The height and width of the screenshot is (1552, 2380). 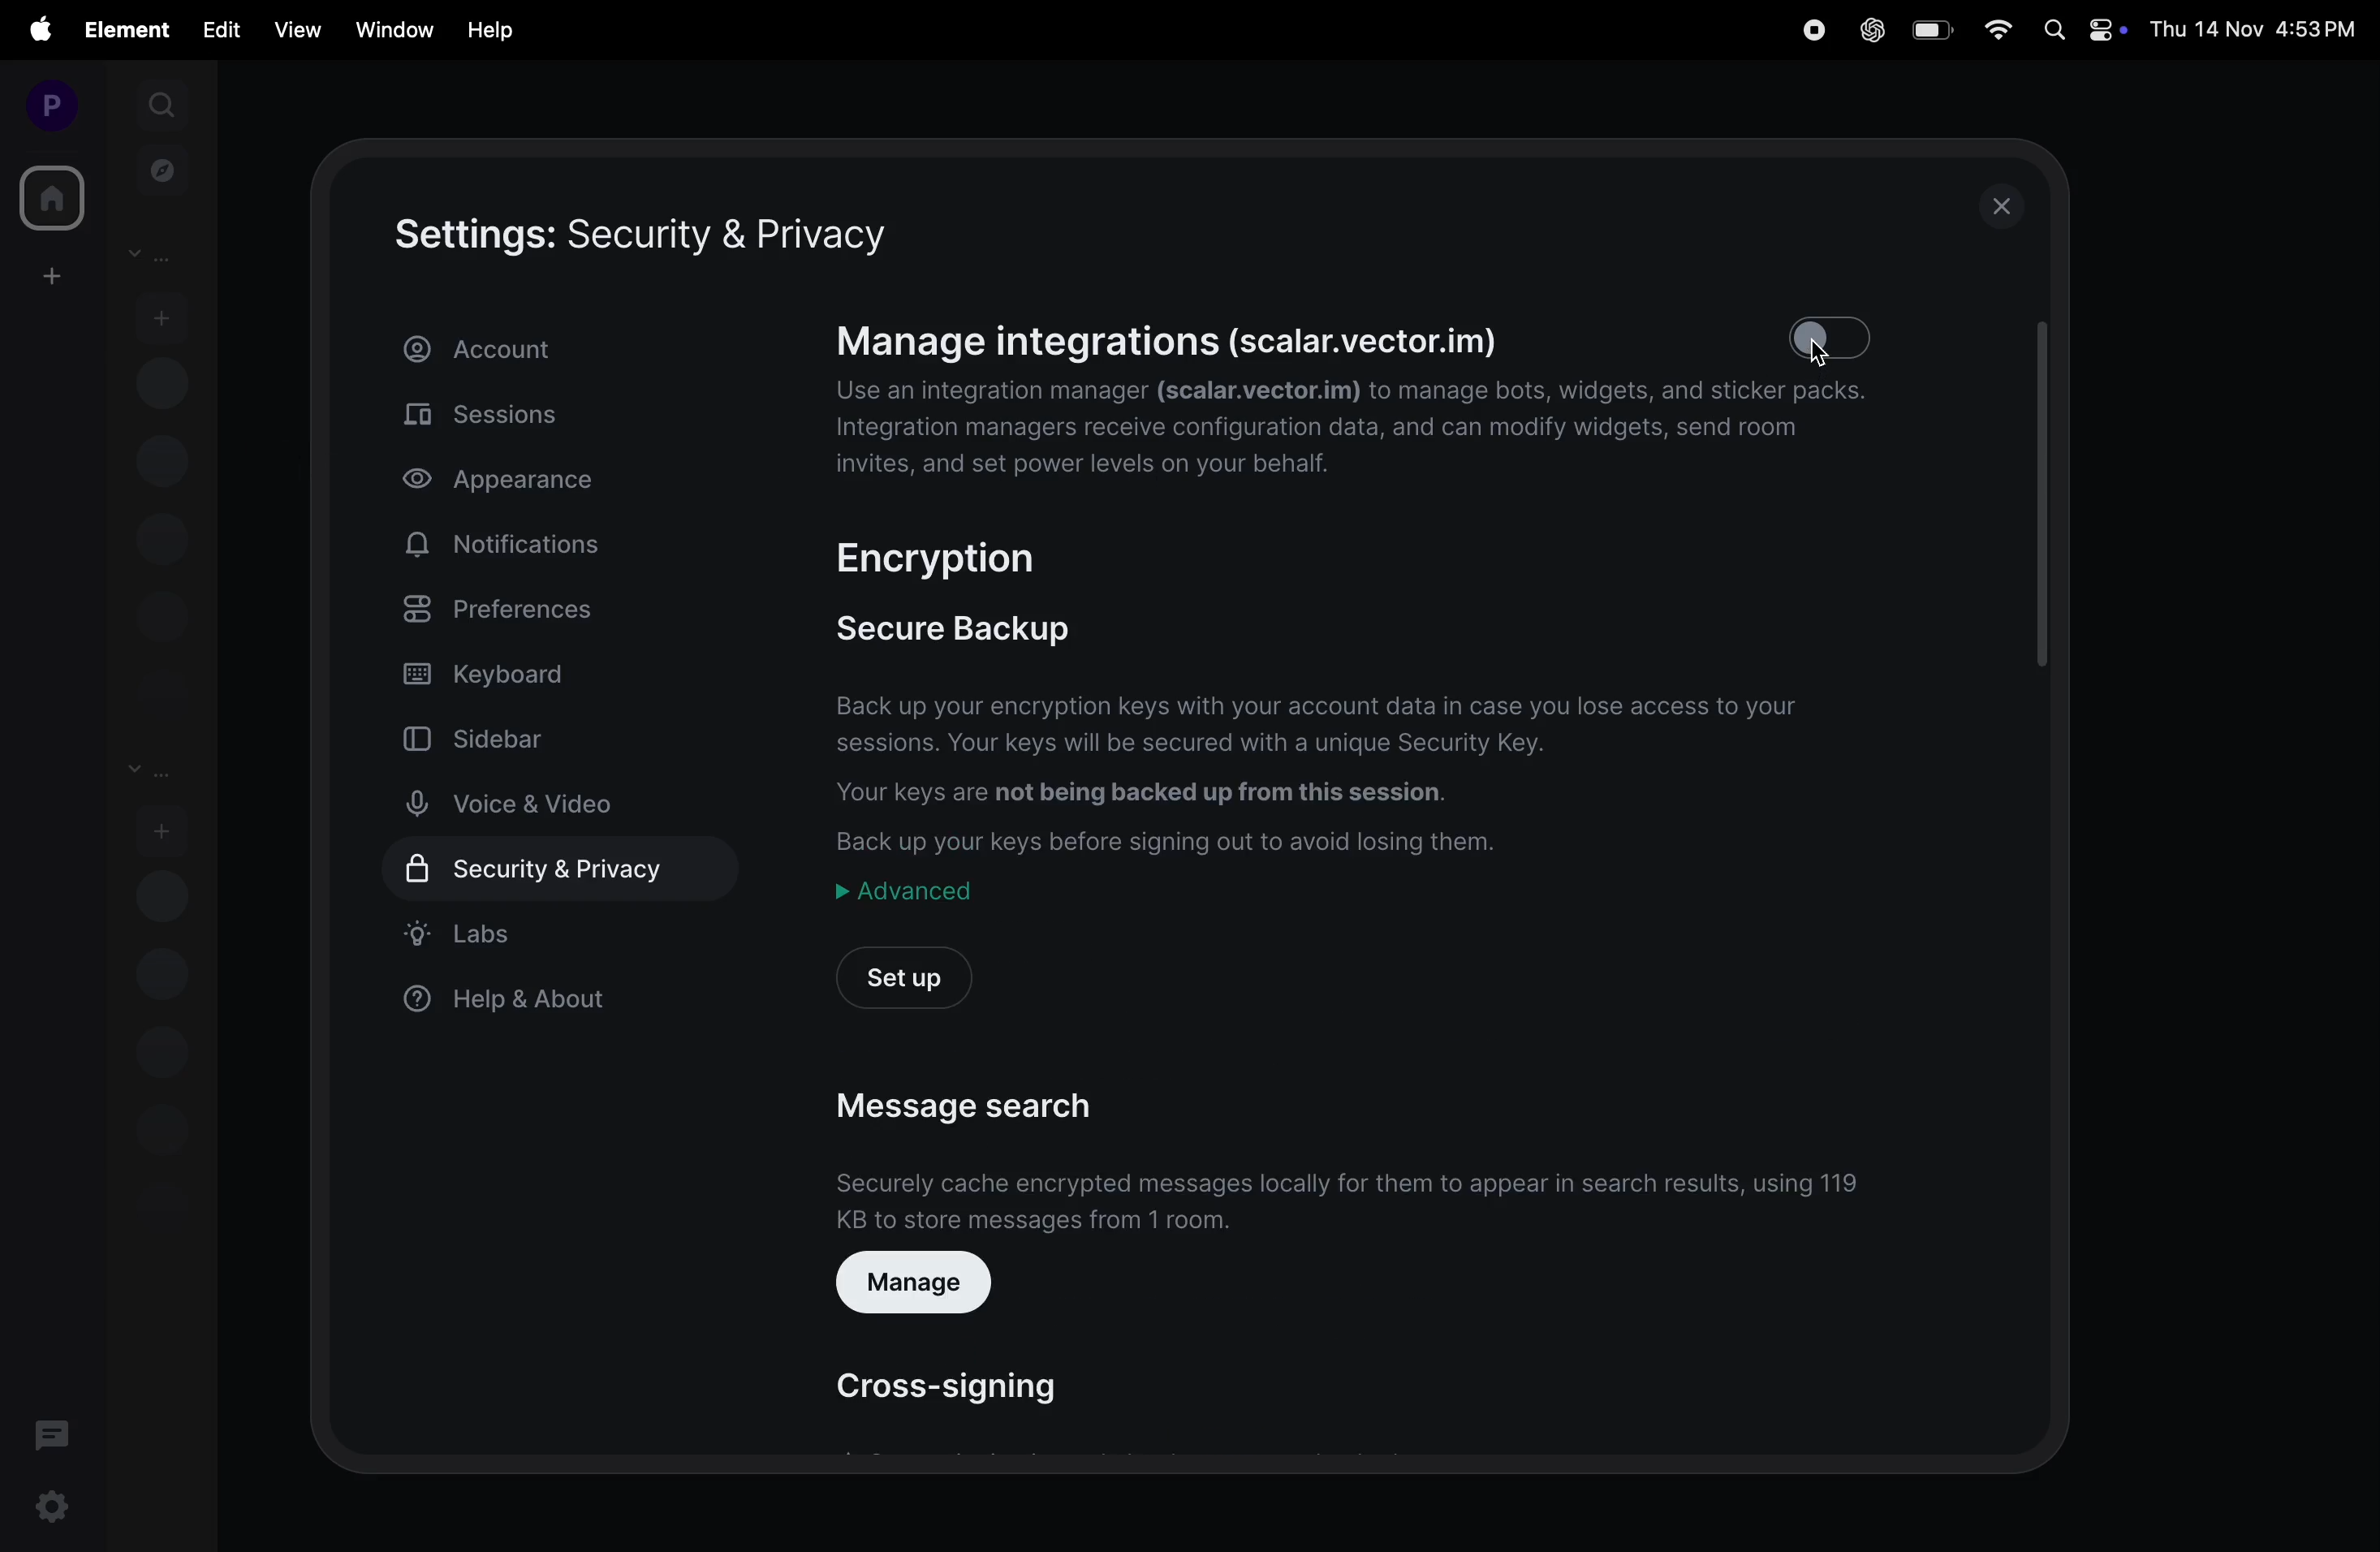 I want to click on cursor, so click(x=1822, y=356).